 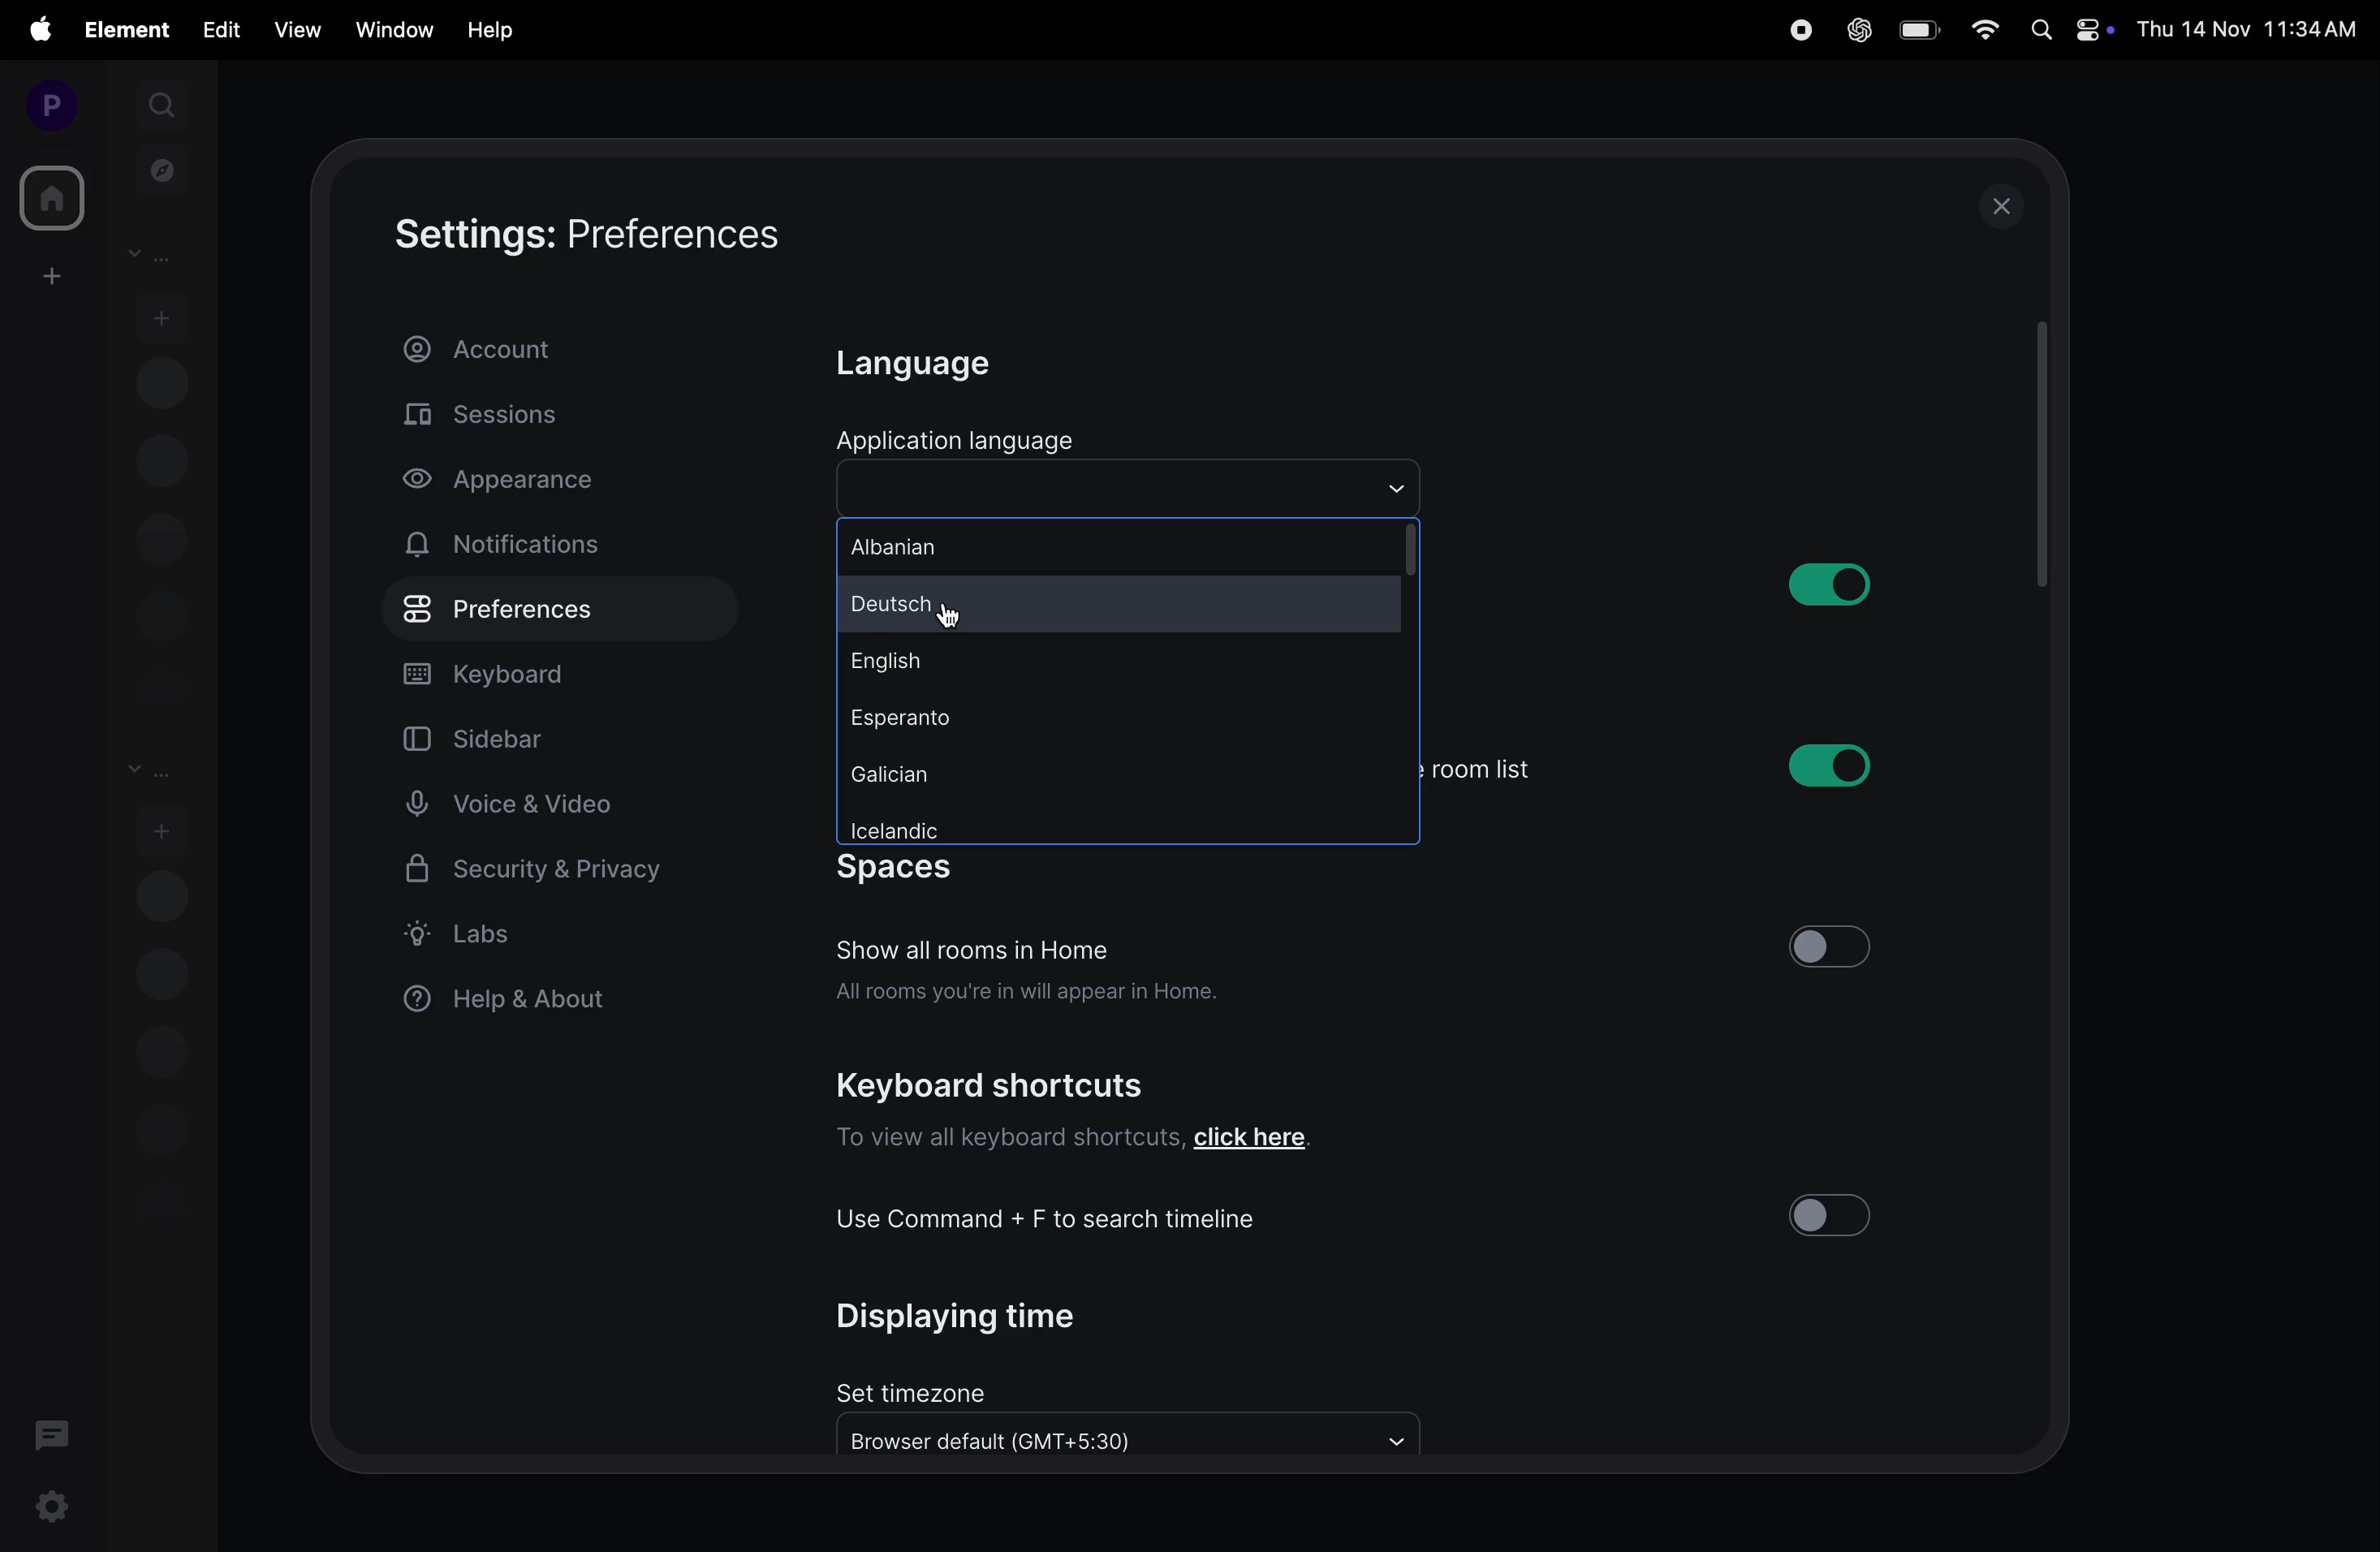 What do you see at coordinates (54, 193) in the screenshot?
I see `home` at bounding box center [54, 193].